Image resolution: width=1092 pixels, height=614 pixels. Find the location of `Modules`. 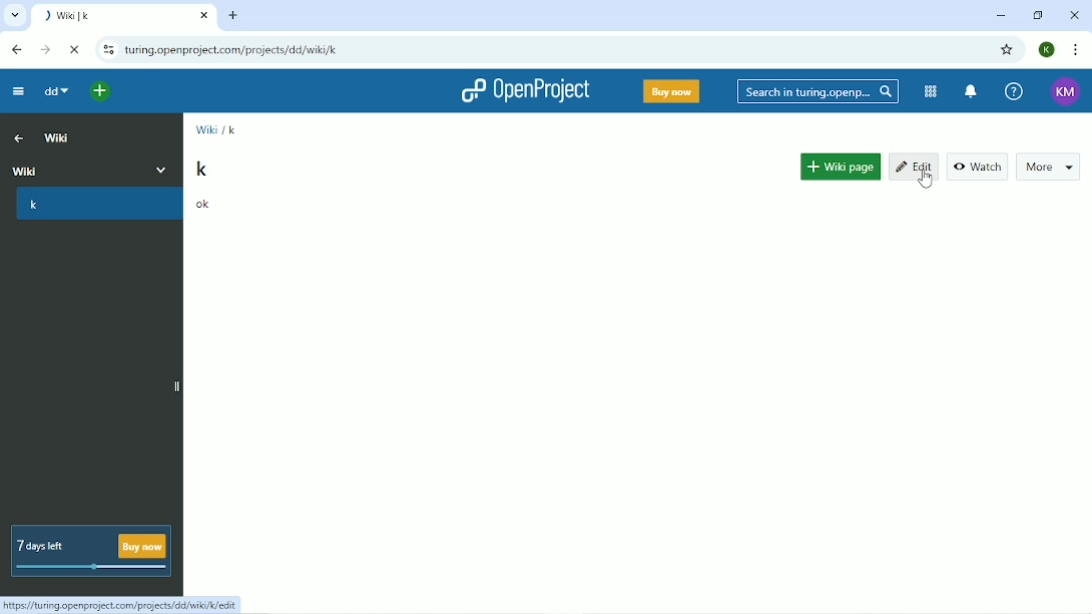

Modules is located at coordinates (929, 91).